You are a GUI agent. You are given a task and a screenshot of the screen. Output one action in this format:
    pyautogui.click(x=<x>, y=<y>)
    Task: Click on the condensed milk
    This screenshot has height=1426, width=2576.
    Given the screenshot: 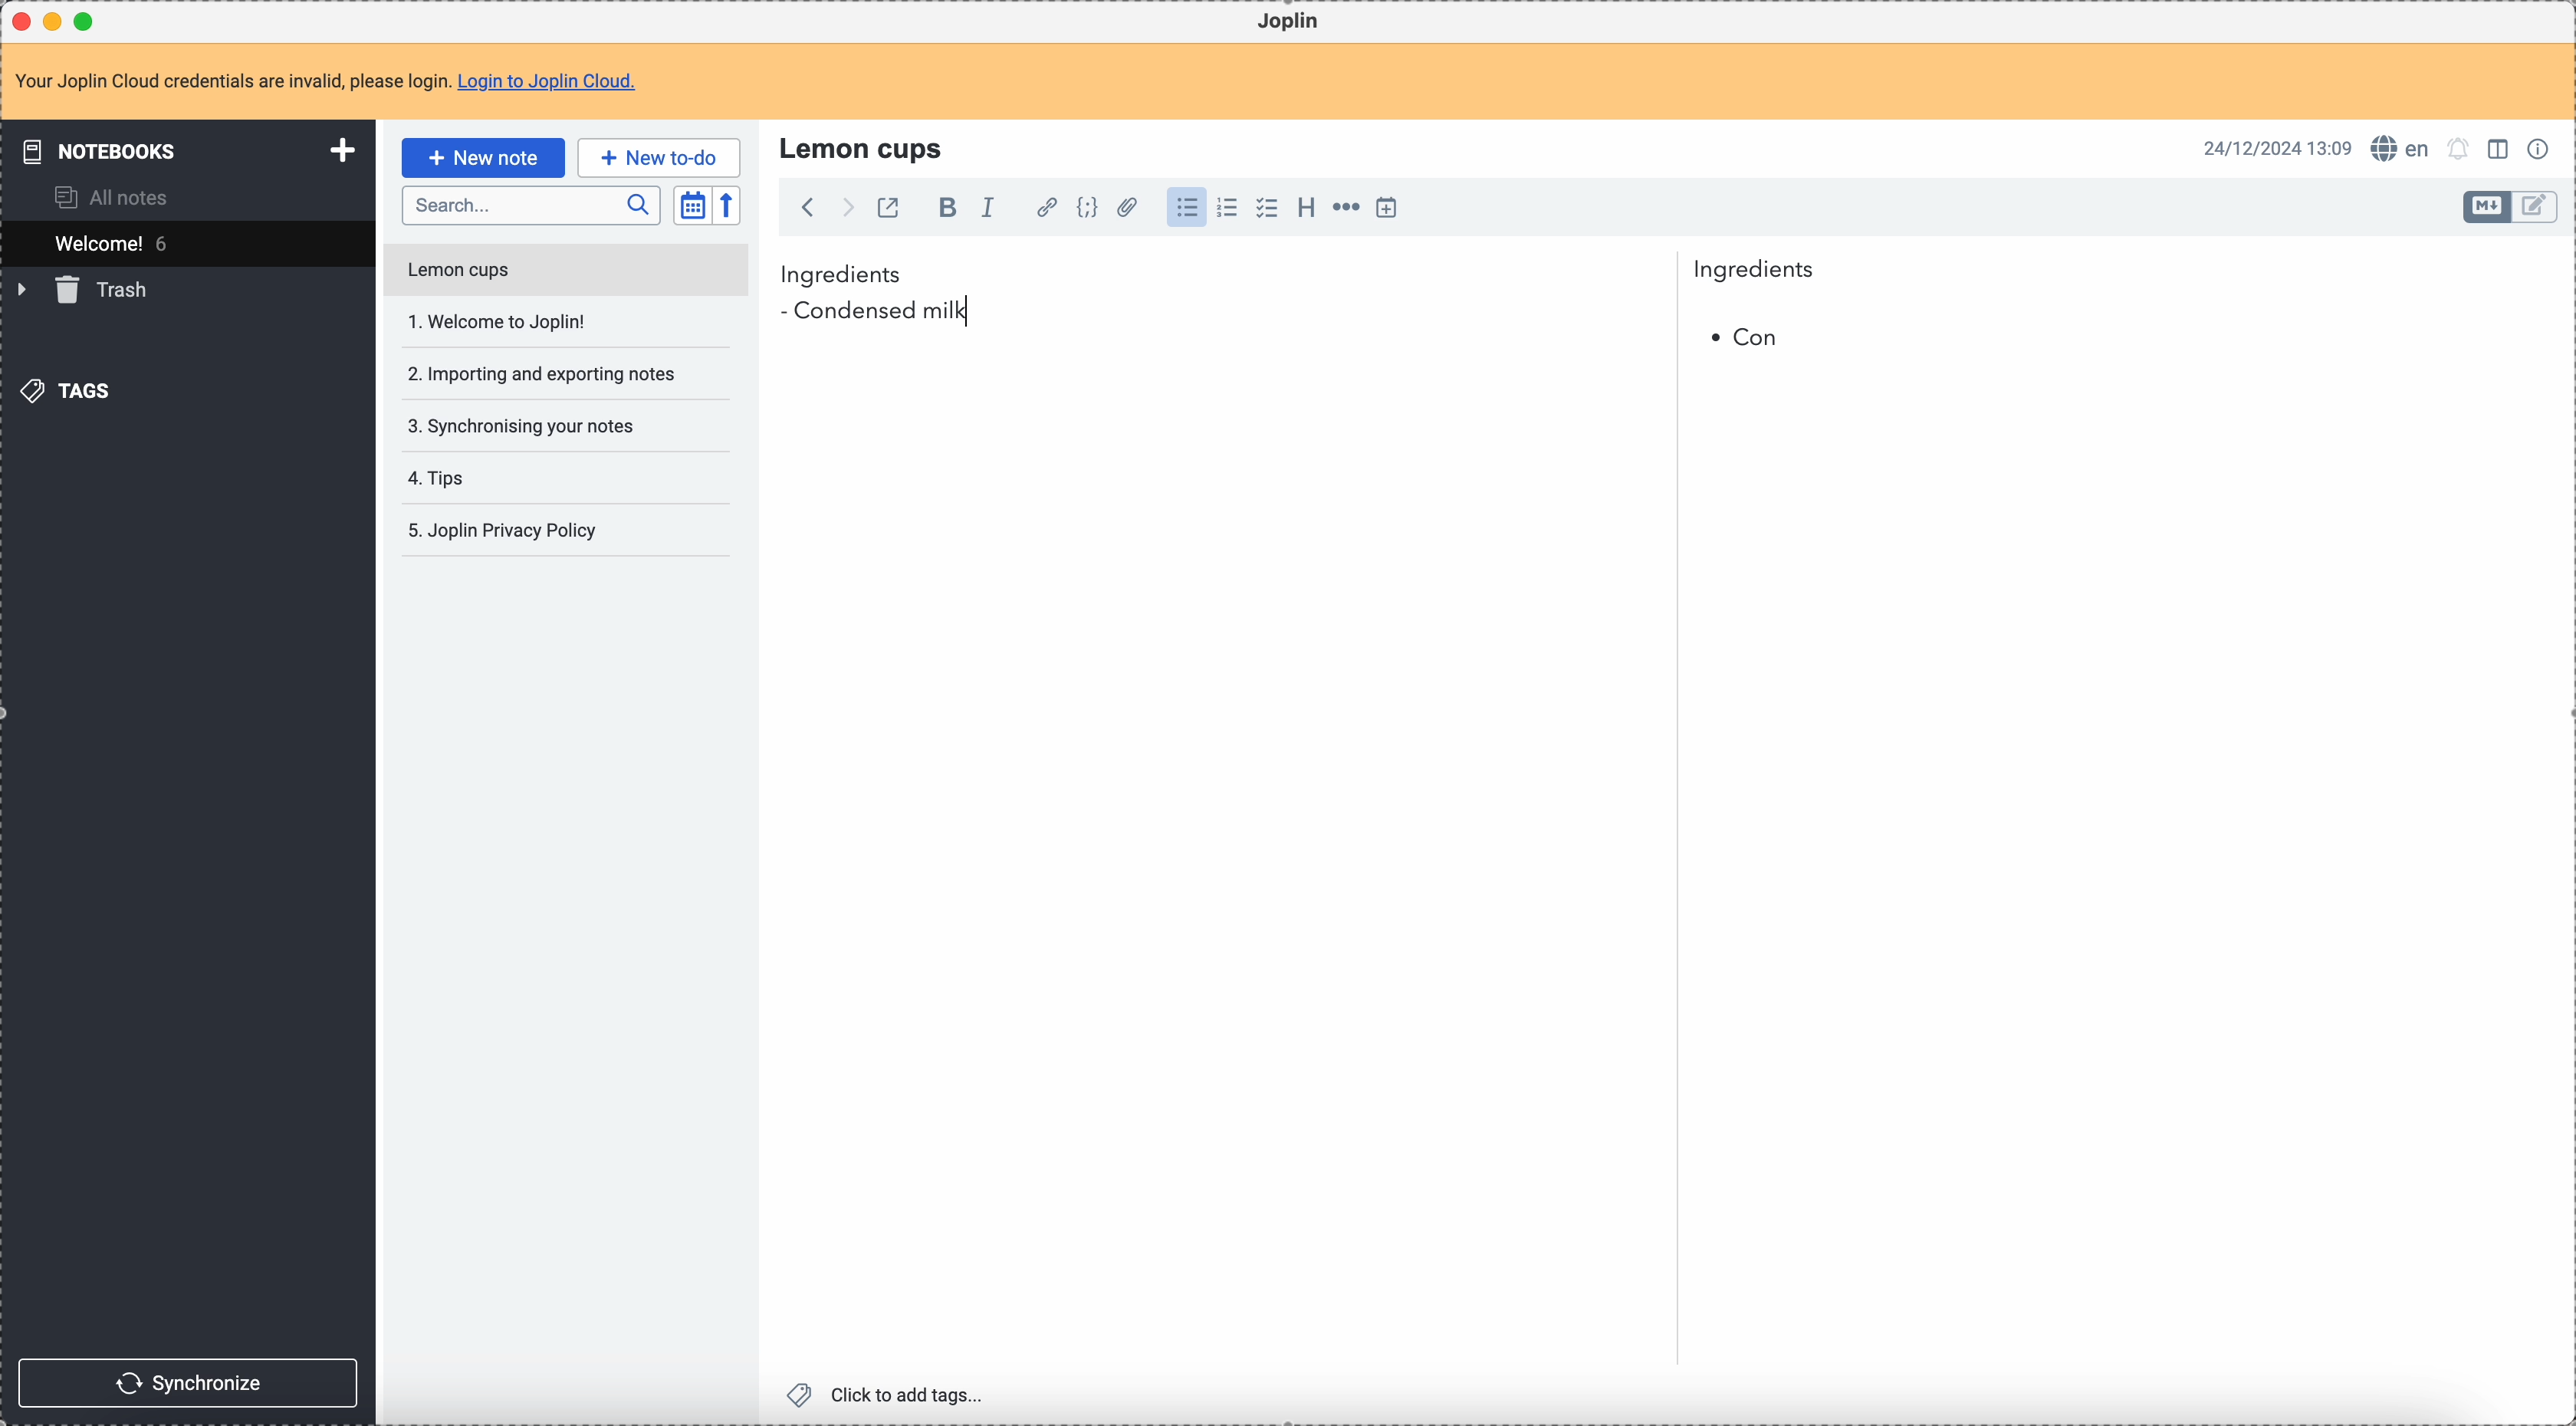 What is the action you would take?
    pyautogui.click(x=882, y=312)
    